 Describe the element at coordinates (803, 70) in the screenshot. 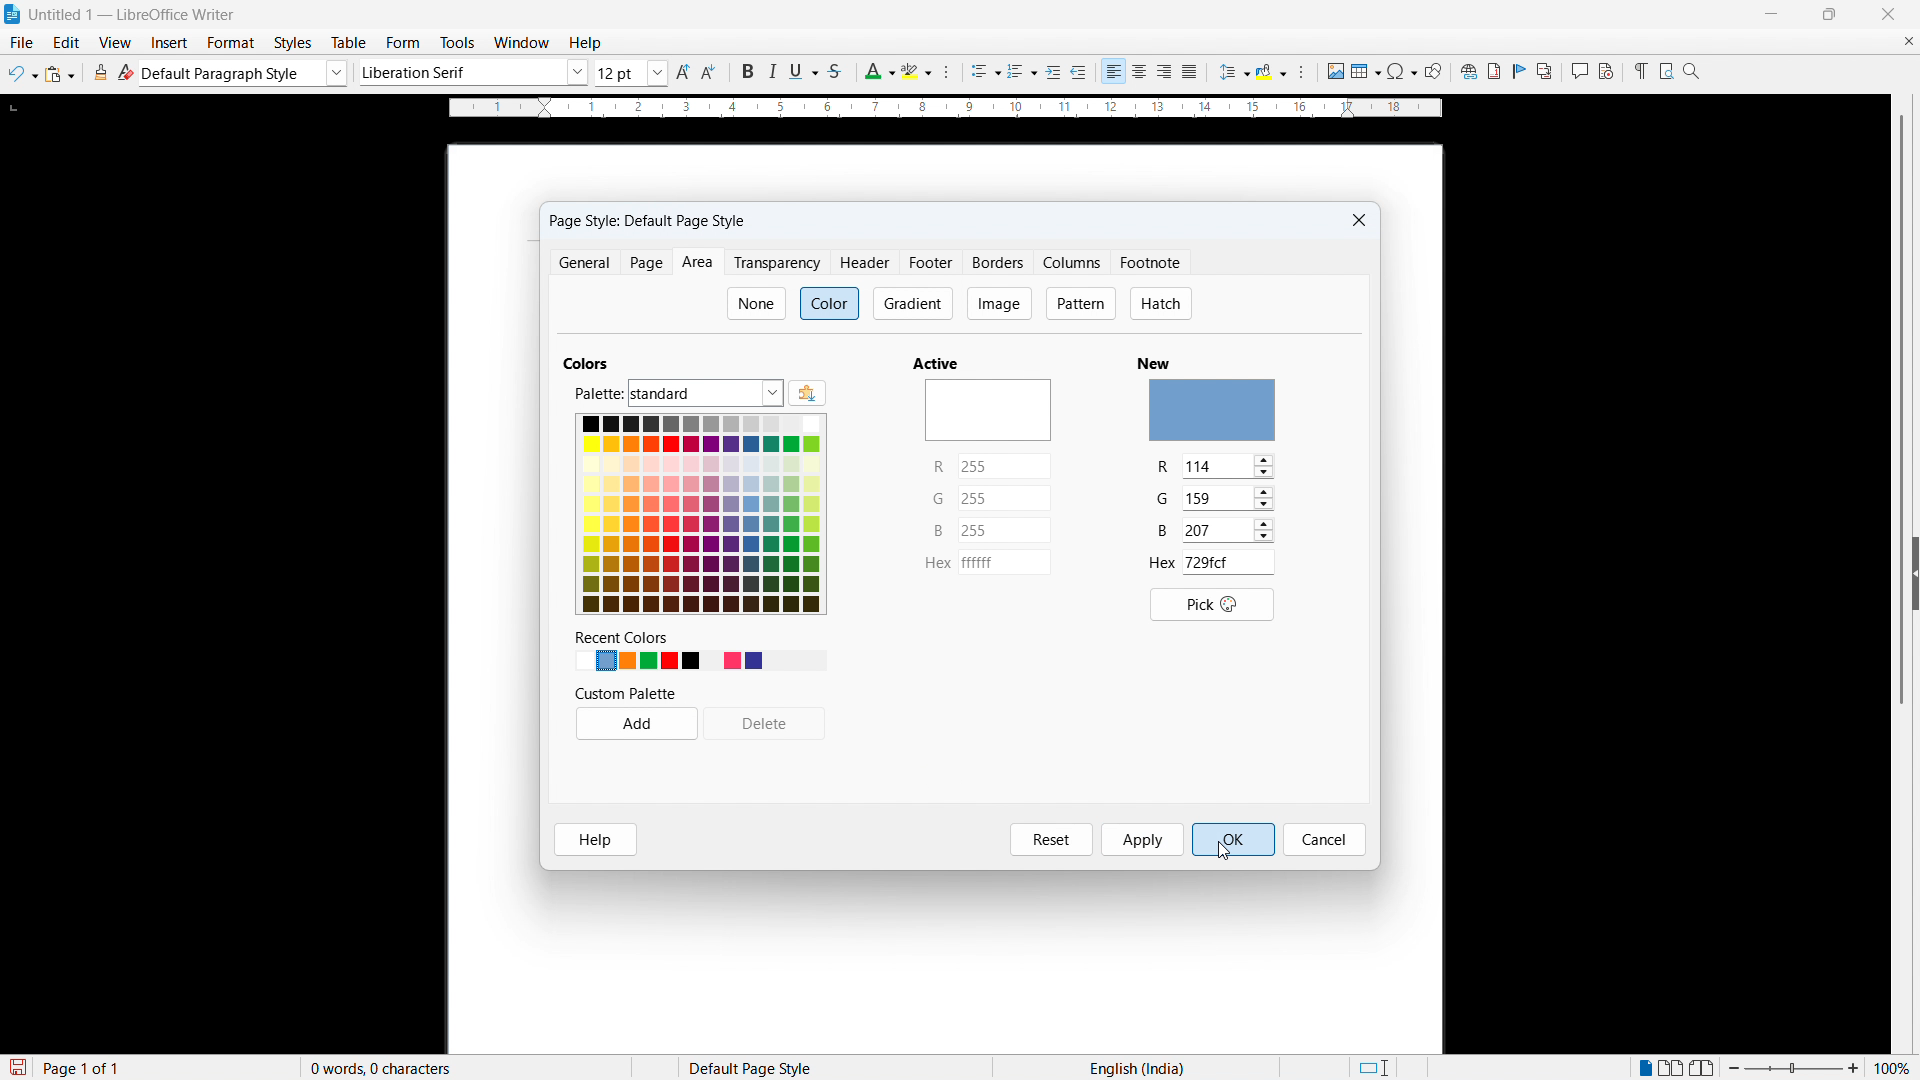

I see `Underline ` at that location.